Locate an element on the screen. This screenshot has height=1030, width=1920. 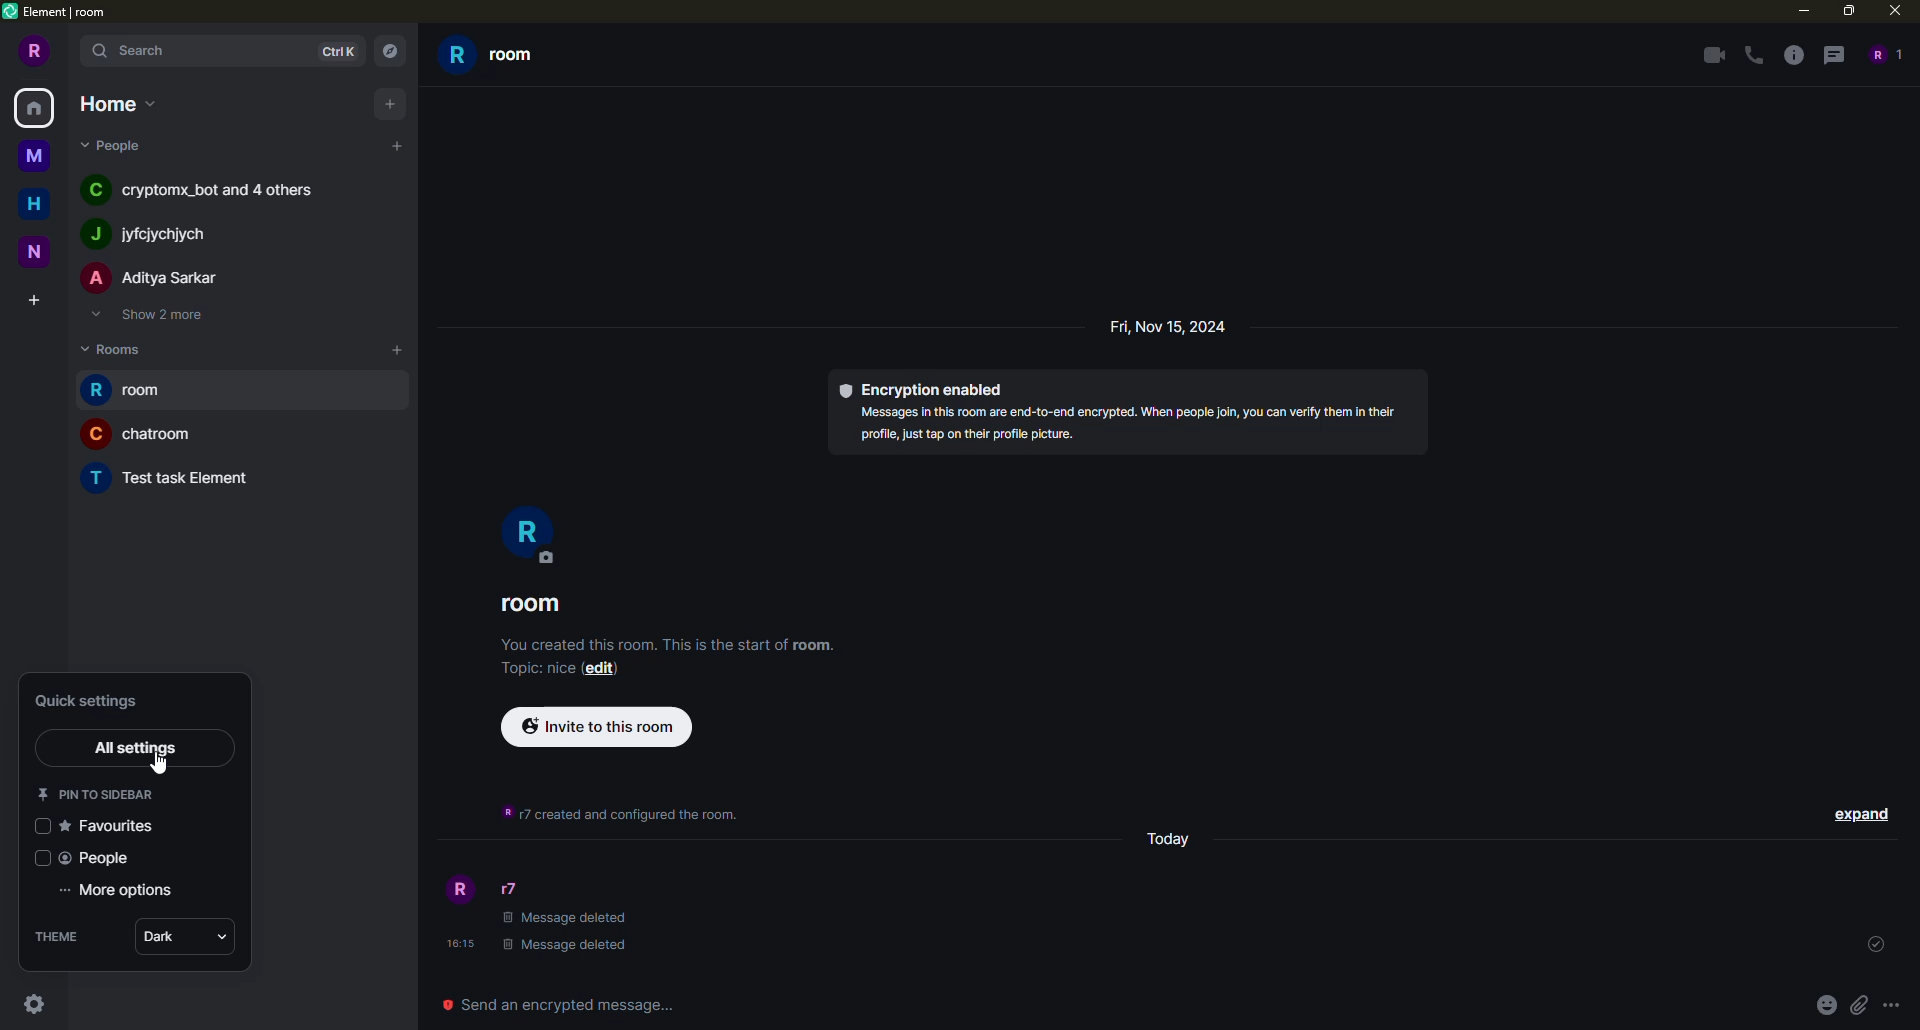
info is located at coordinates (1794, 55).